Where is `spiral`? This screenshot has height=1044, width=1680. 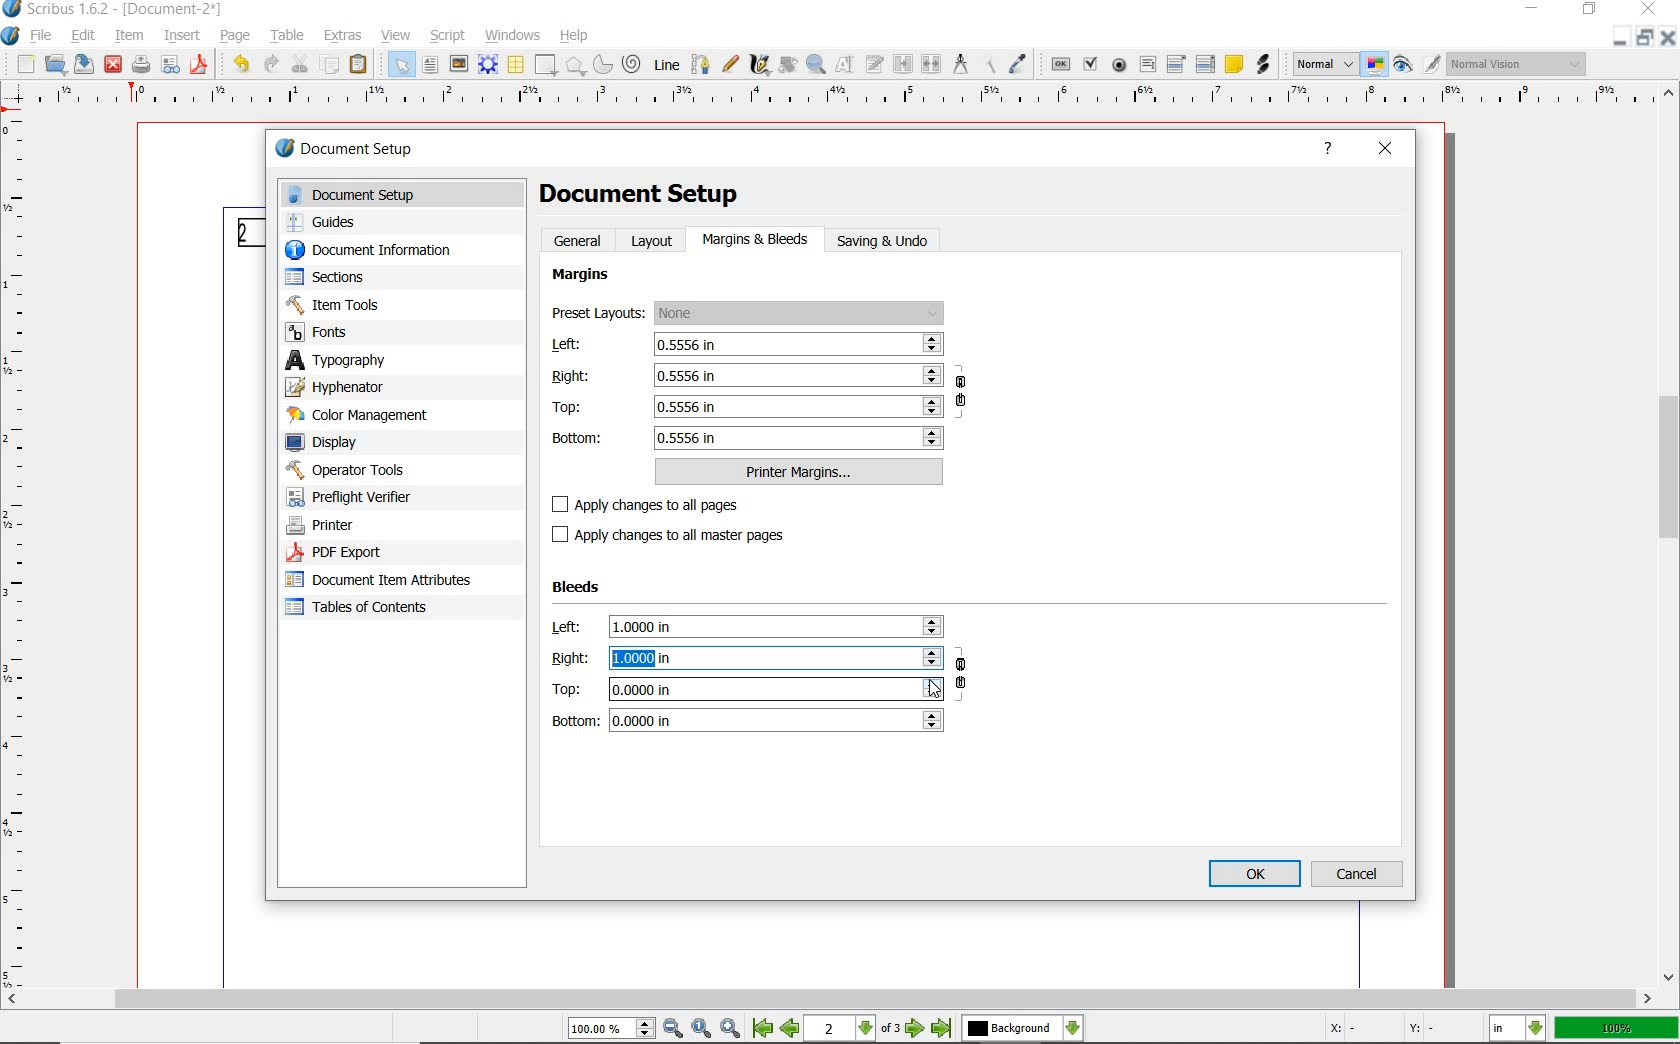 spiral is located at coordinates (631, 63).